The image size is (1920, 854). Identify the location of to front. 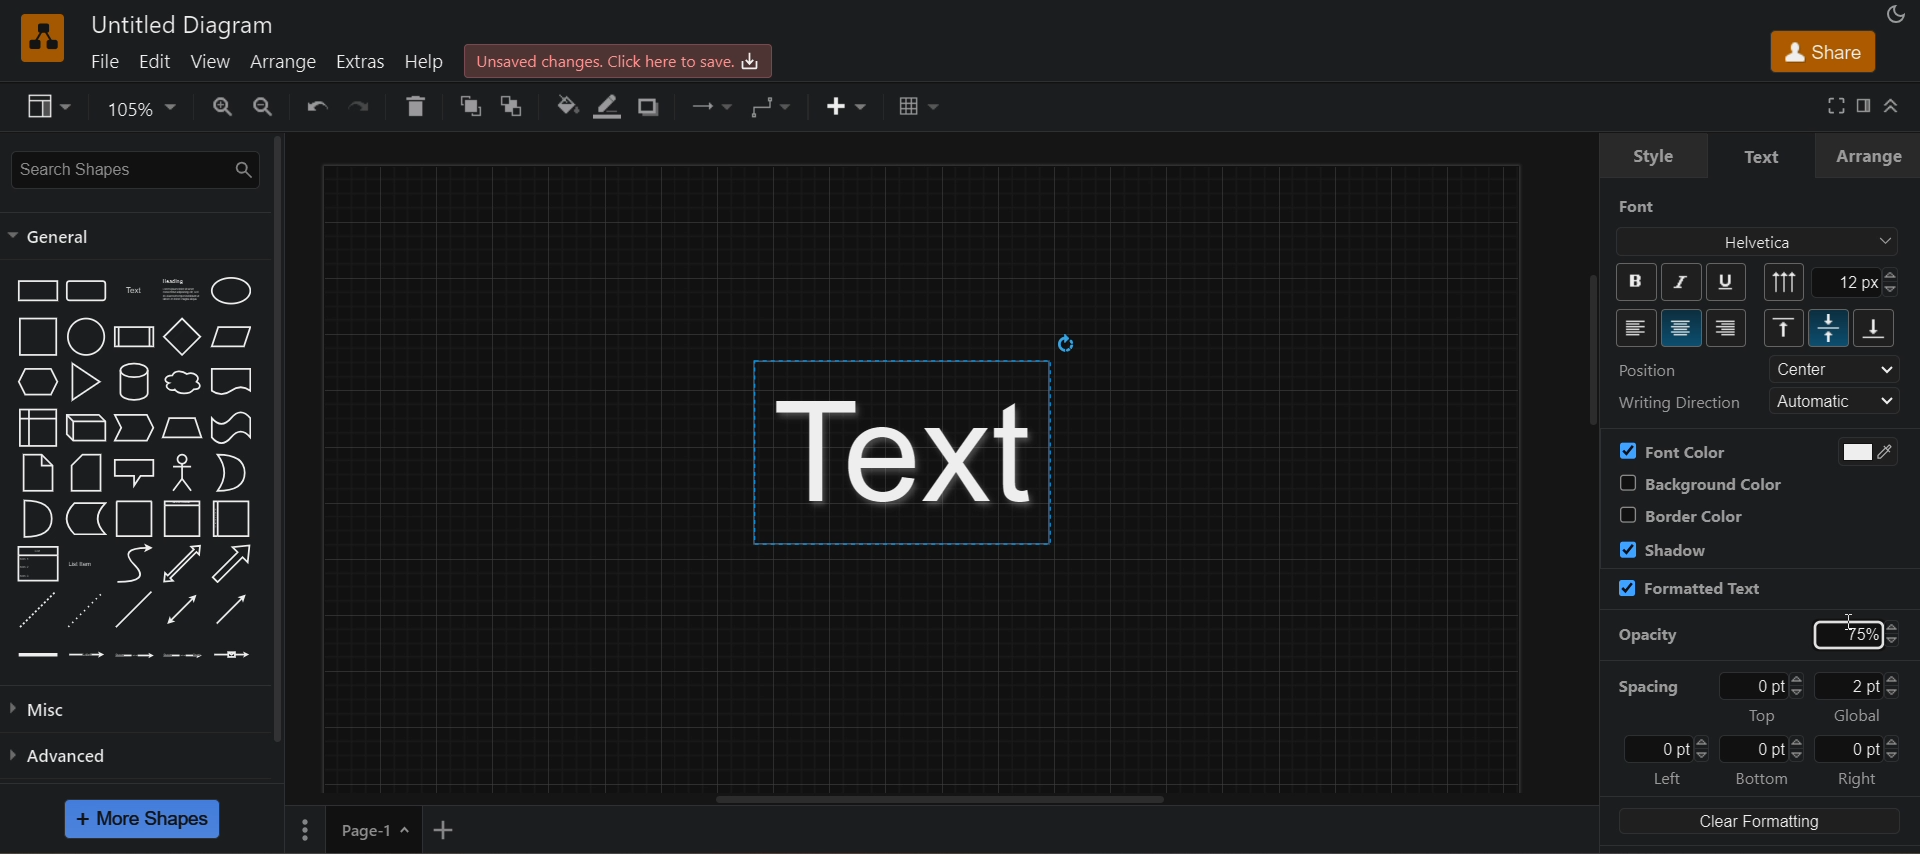
(465, 106).